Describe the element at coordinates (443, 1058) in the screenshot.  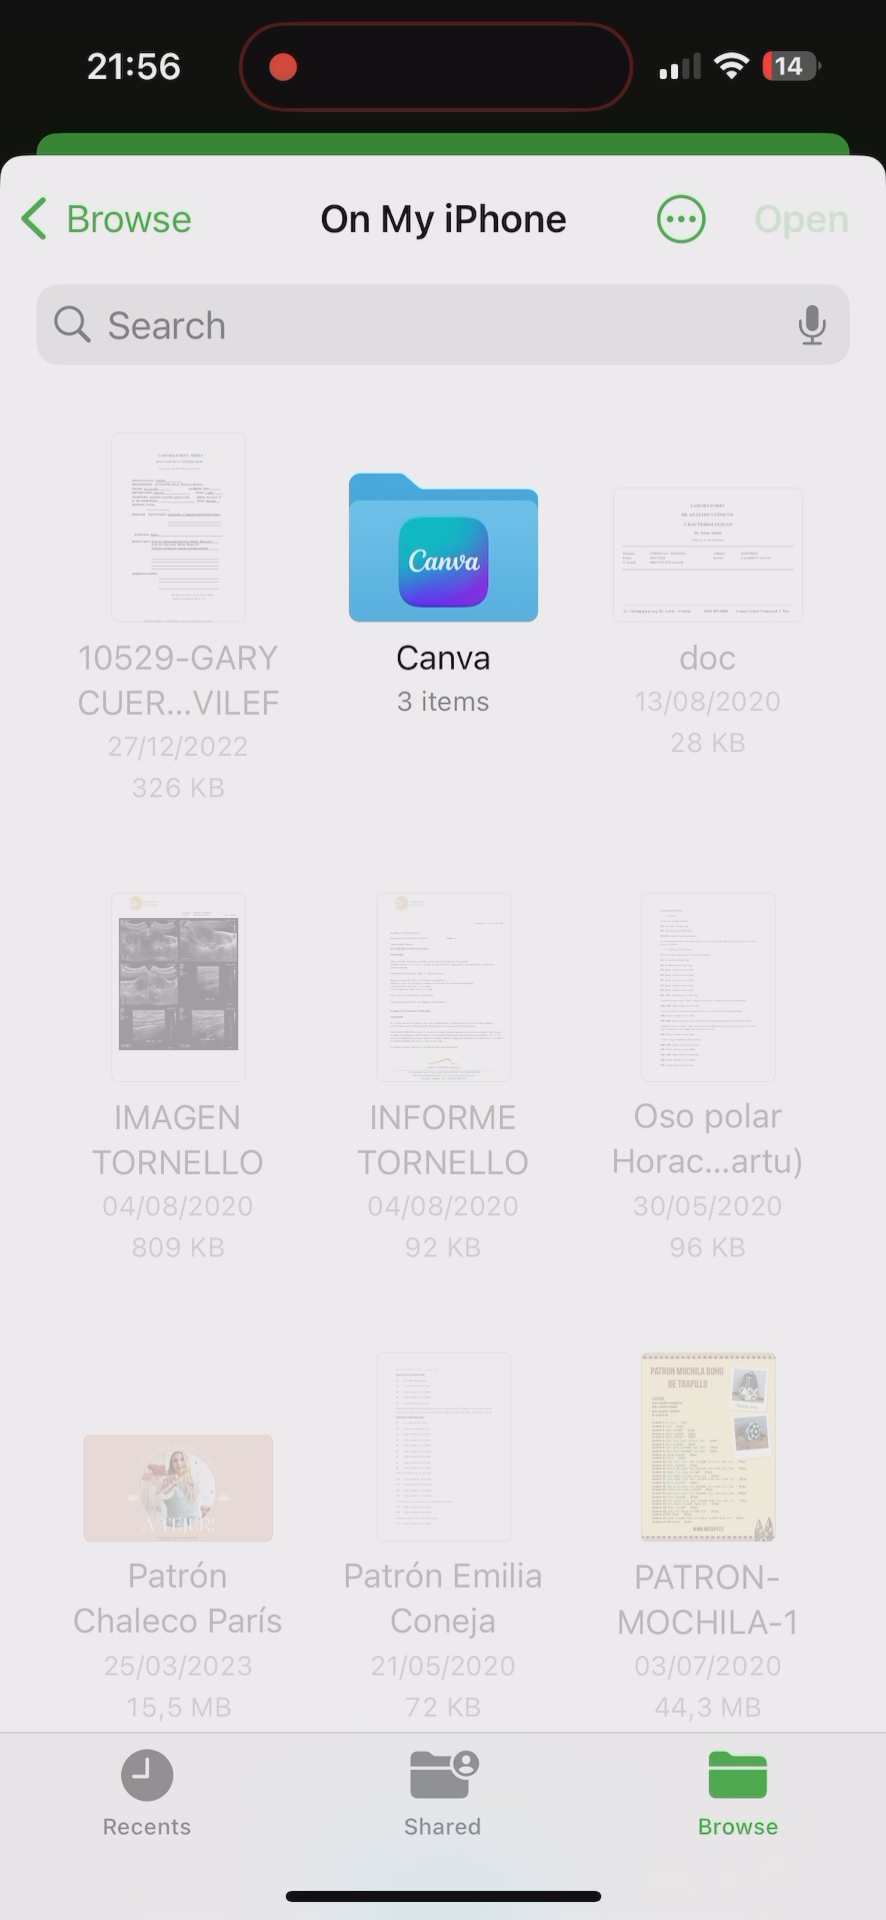
I see `INFORME
TORNELLO` at that location.